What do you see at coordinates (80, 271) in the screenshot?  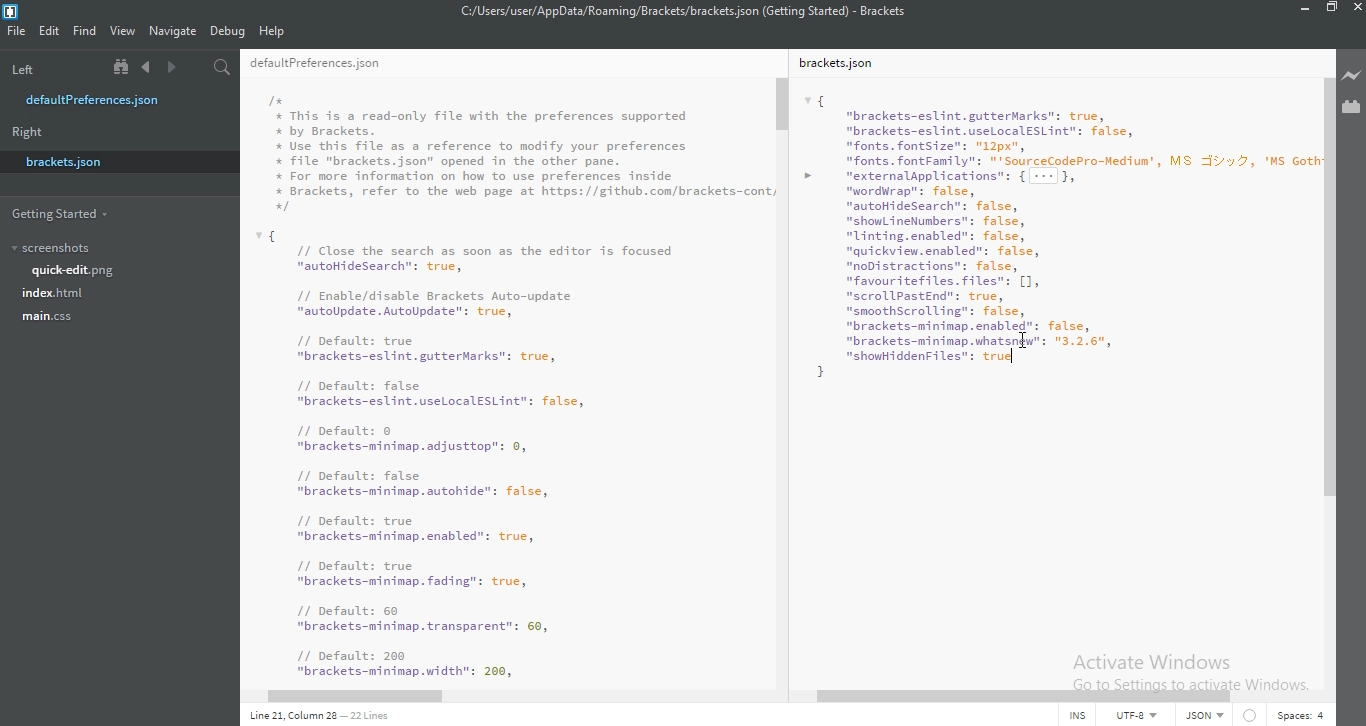 I see `quick-edit.png` at bounding box center [80, 271].